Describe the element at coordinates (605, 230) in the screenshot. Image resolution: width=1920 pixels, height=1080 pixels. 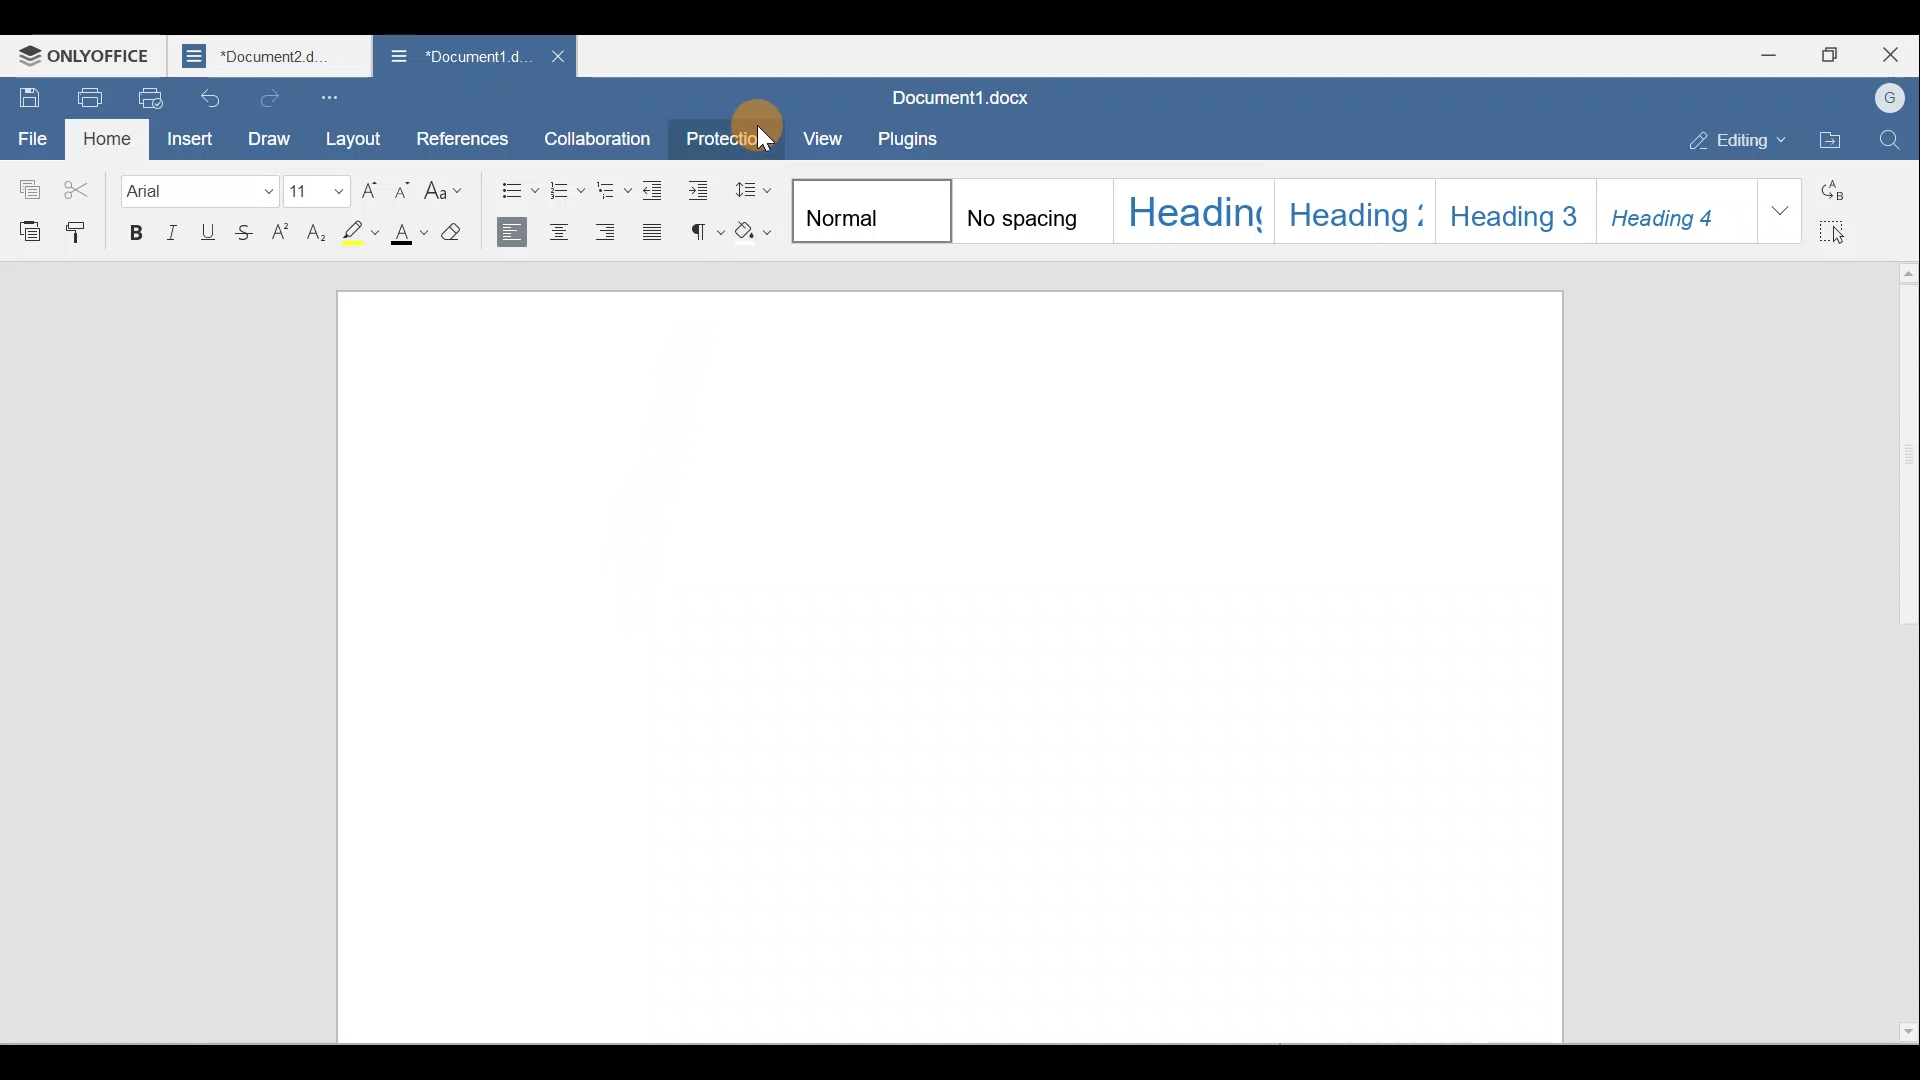
I see `Align right` at that location.